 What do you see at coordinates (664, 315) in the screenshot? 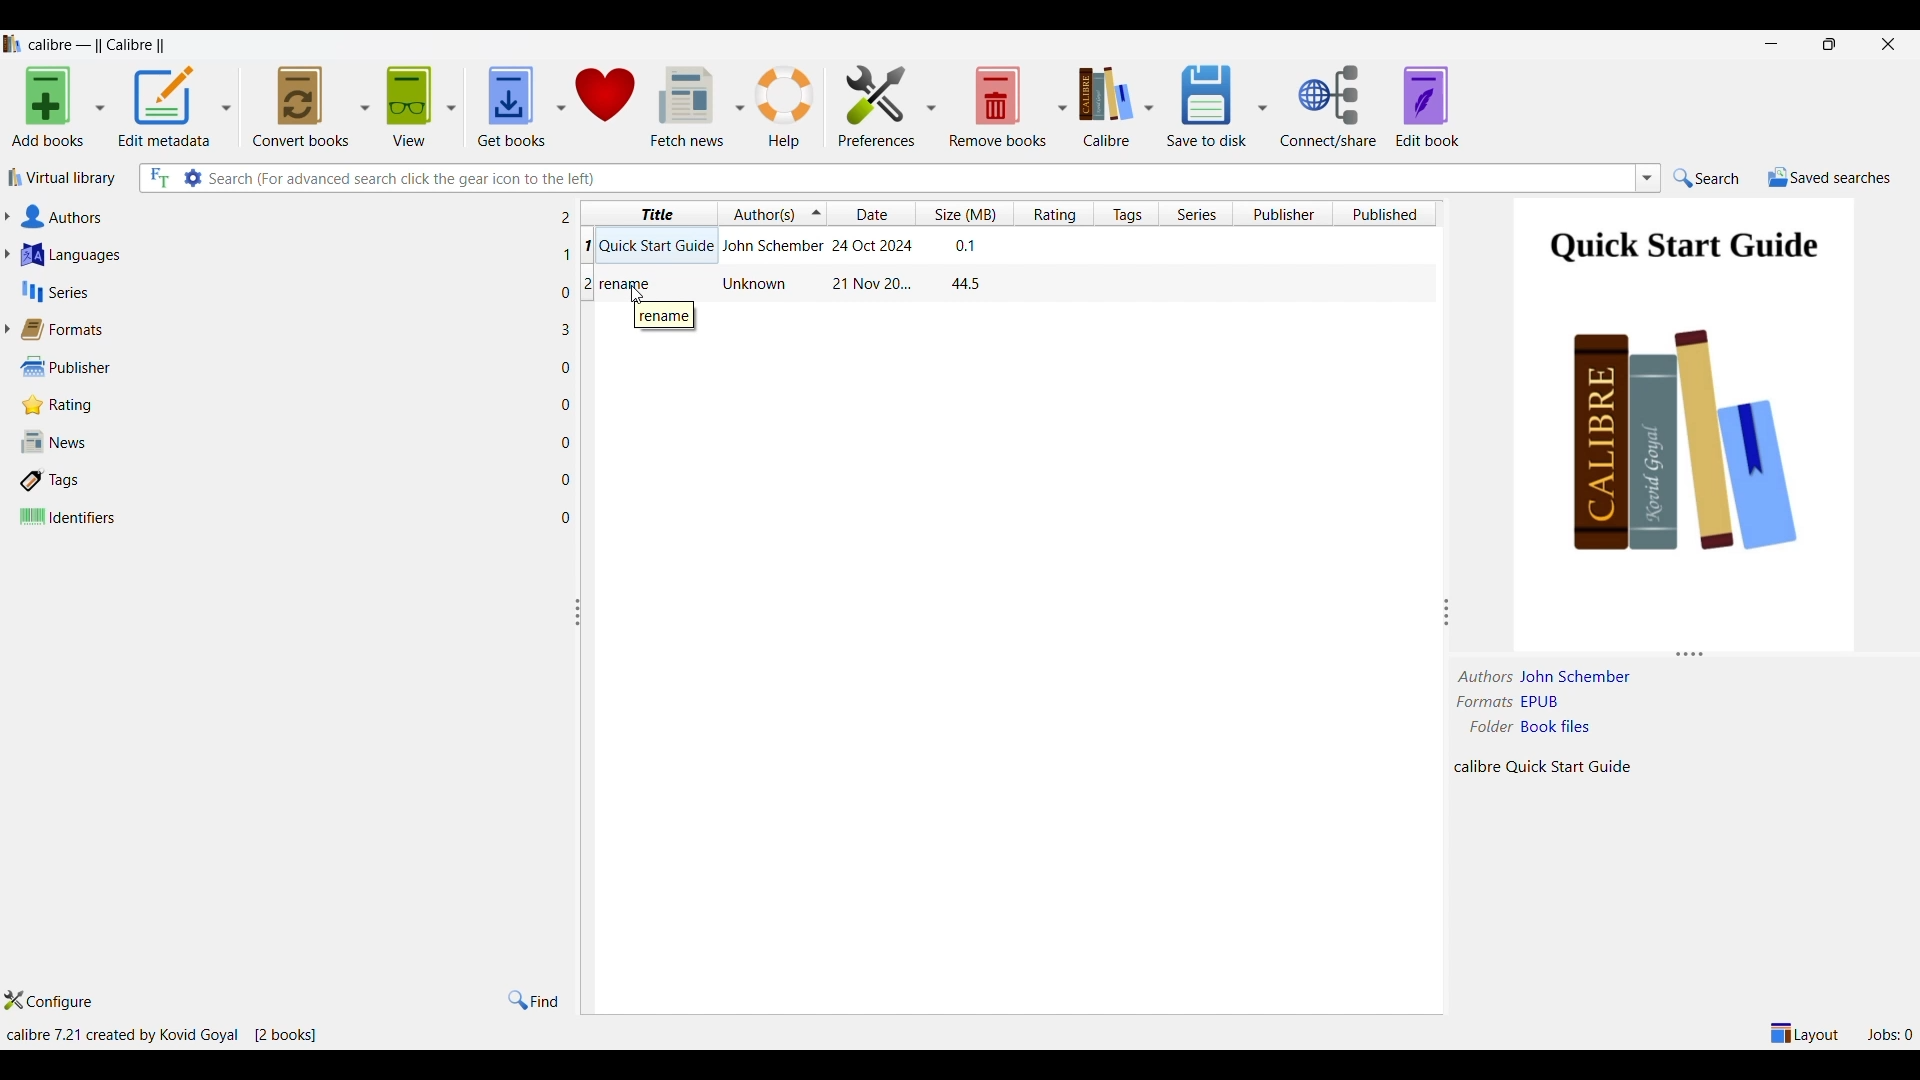
I see `Description of current selection` at bounding box center [664, 315].